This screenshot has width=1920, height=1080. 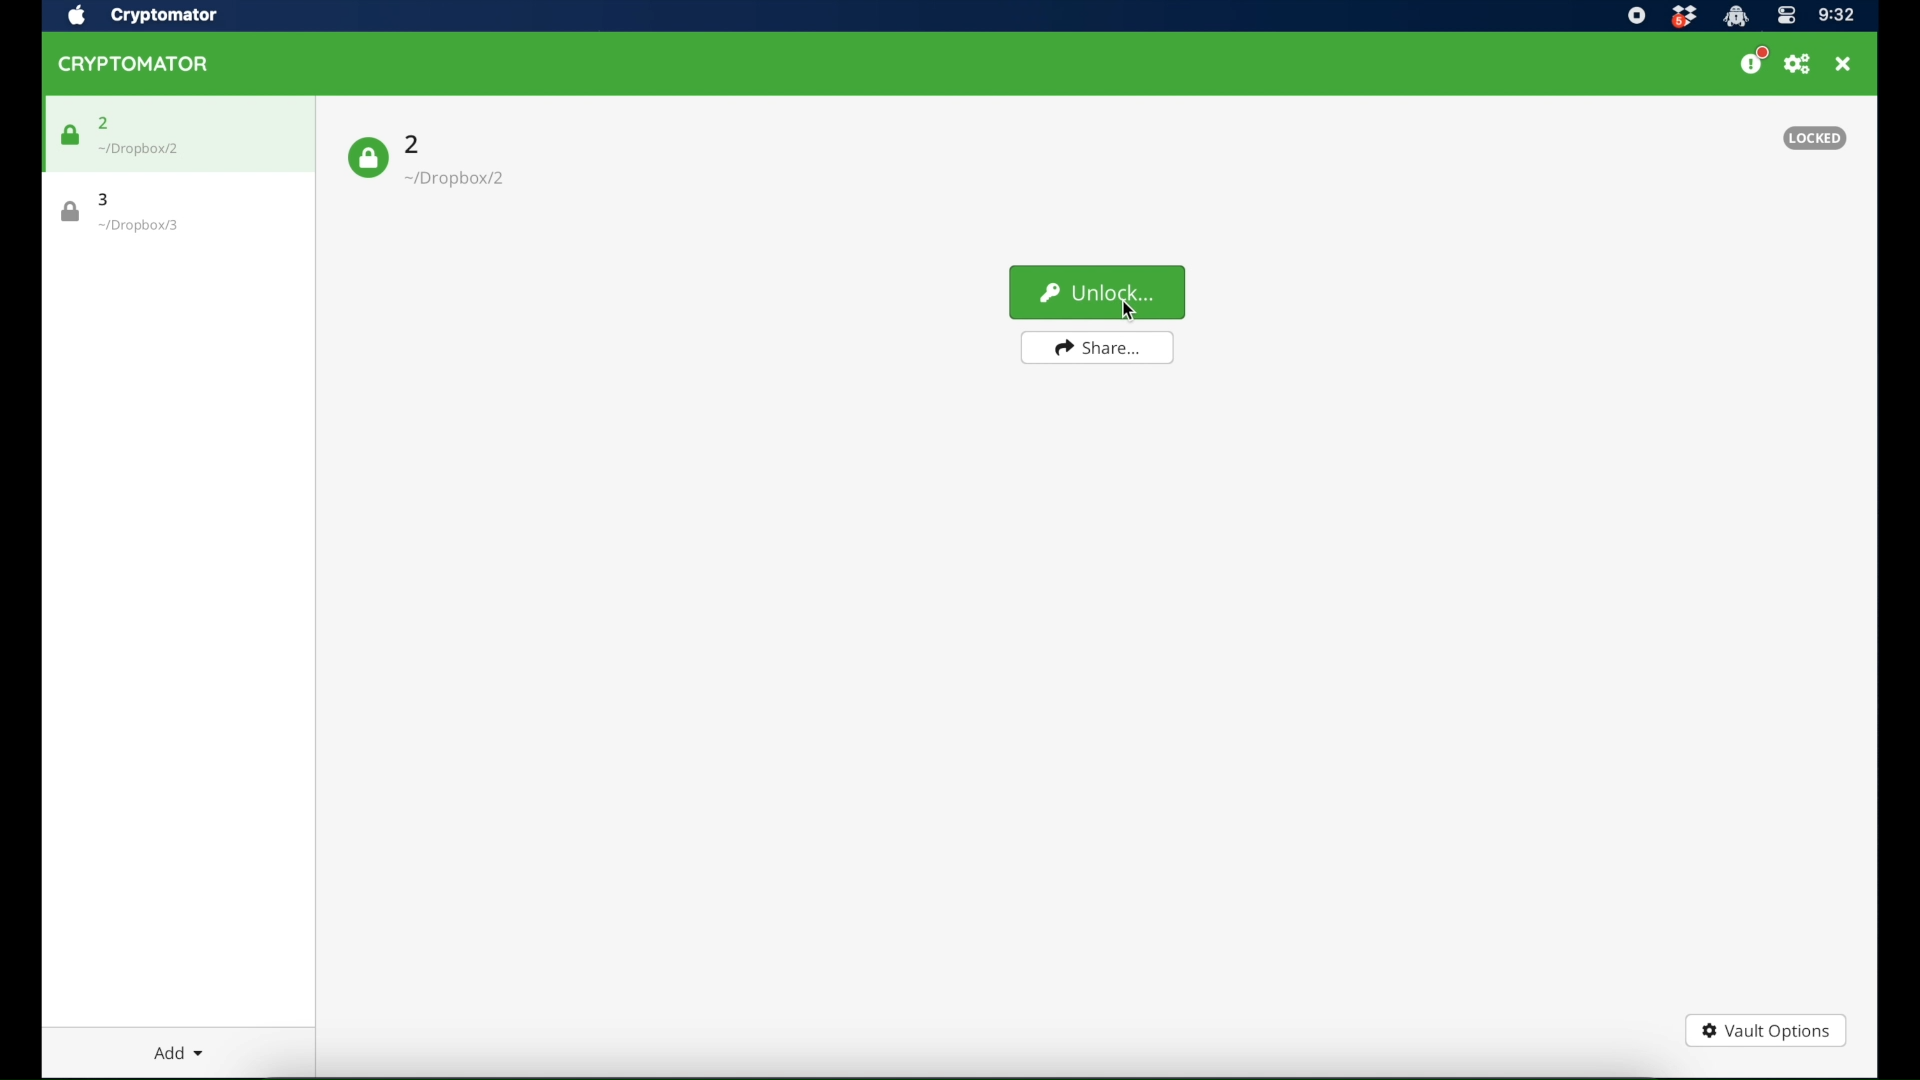 I want to click on 2, so click(x=106, y=122).